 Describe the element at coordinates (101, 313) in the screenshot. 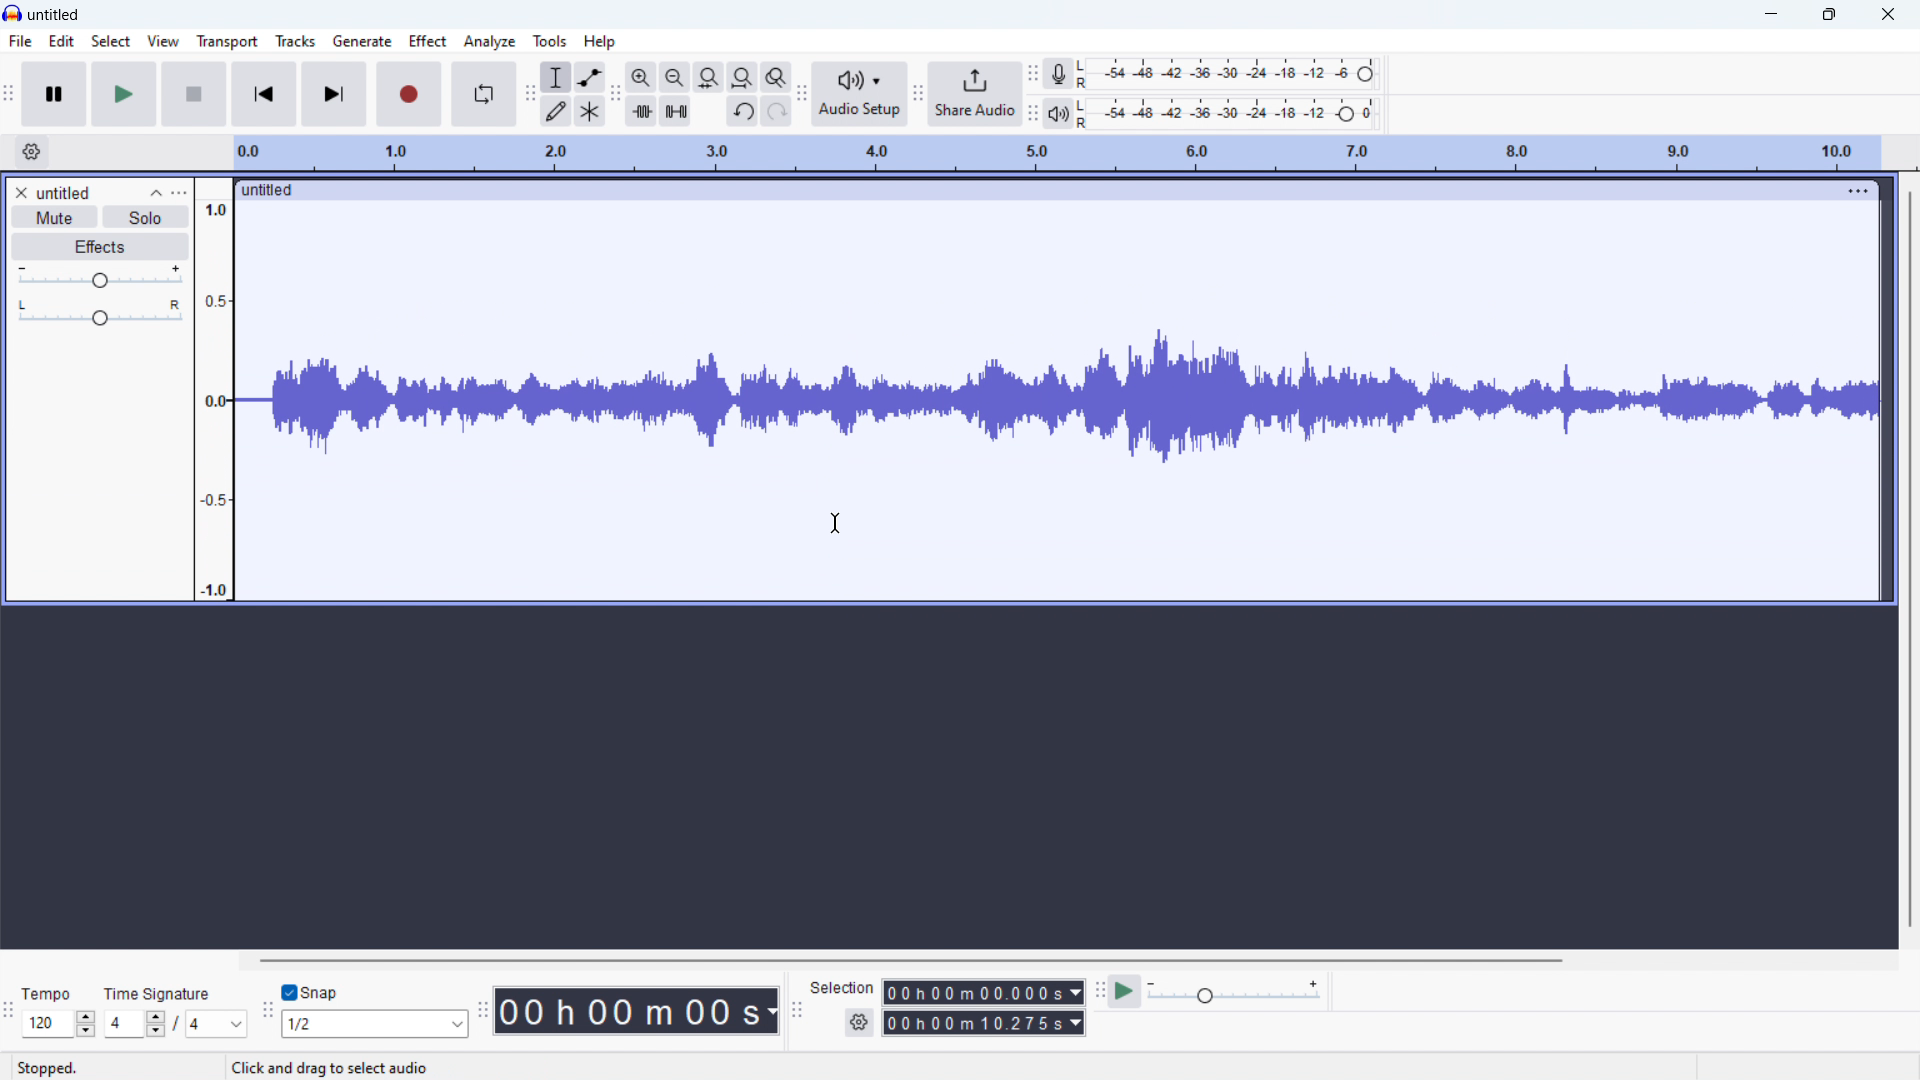

I see `pan` at that location.